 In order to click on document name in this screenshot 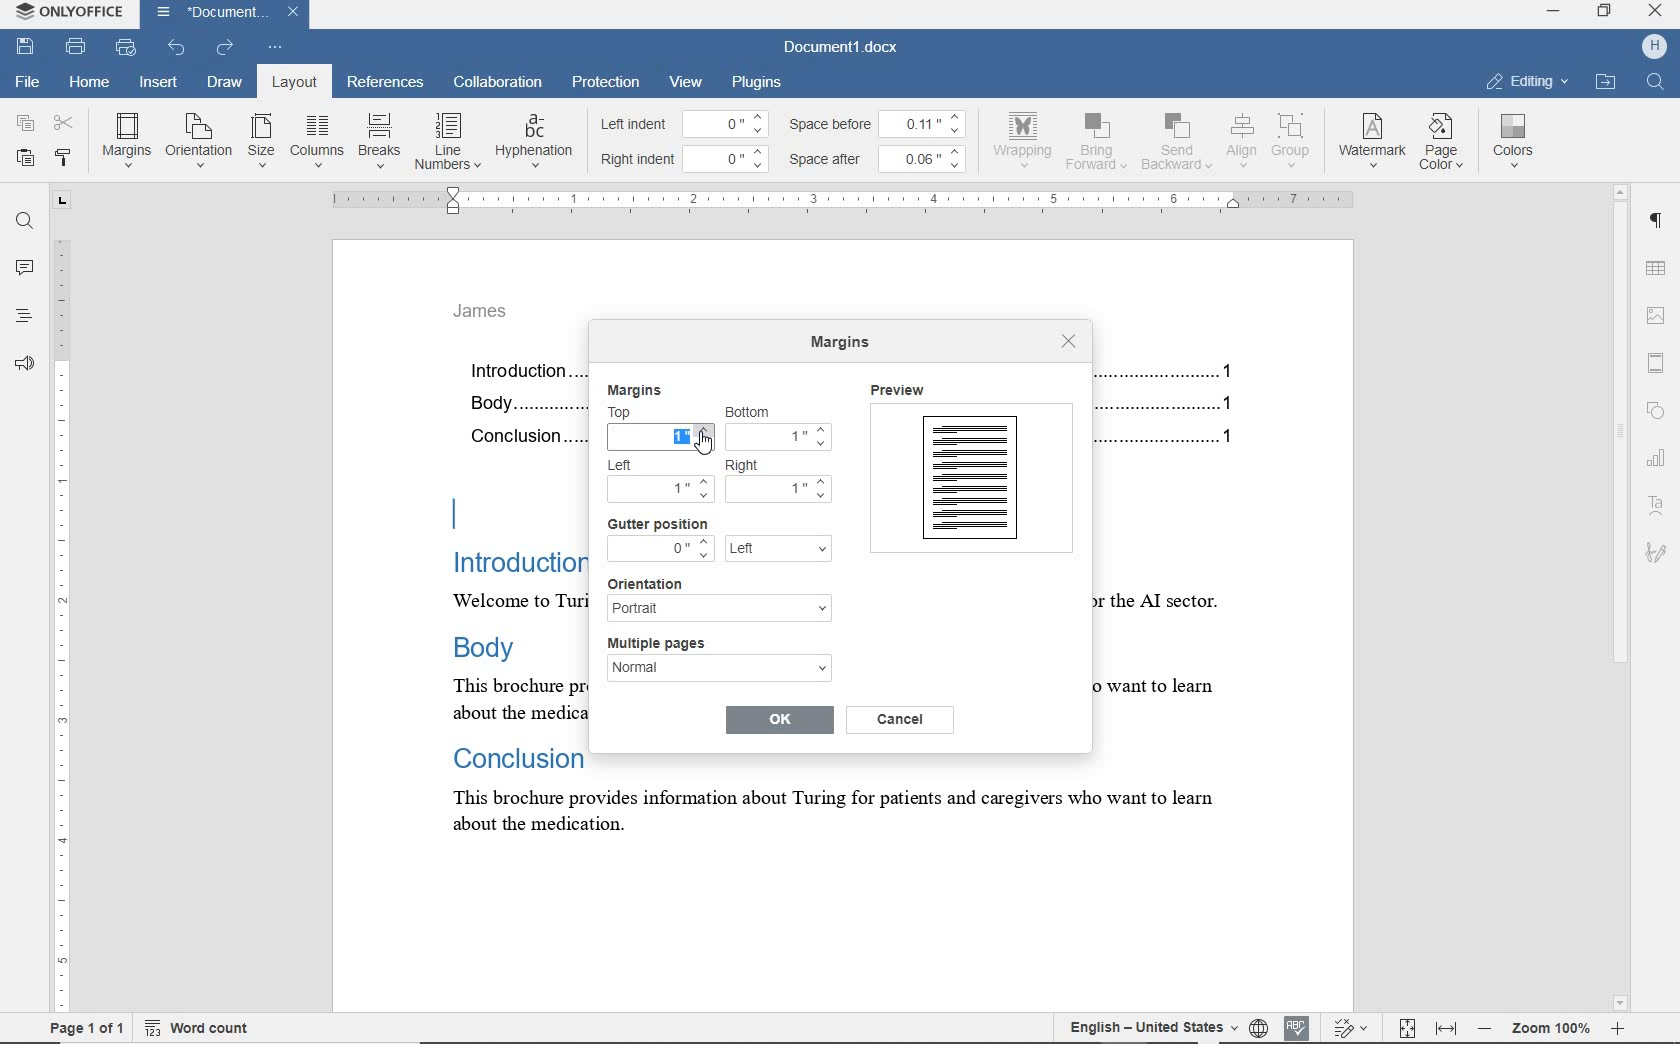, I will do `click(842, 48)`.